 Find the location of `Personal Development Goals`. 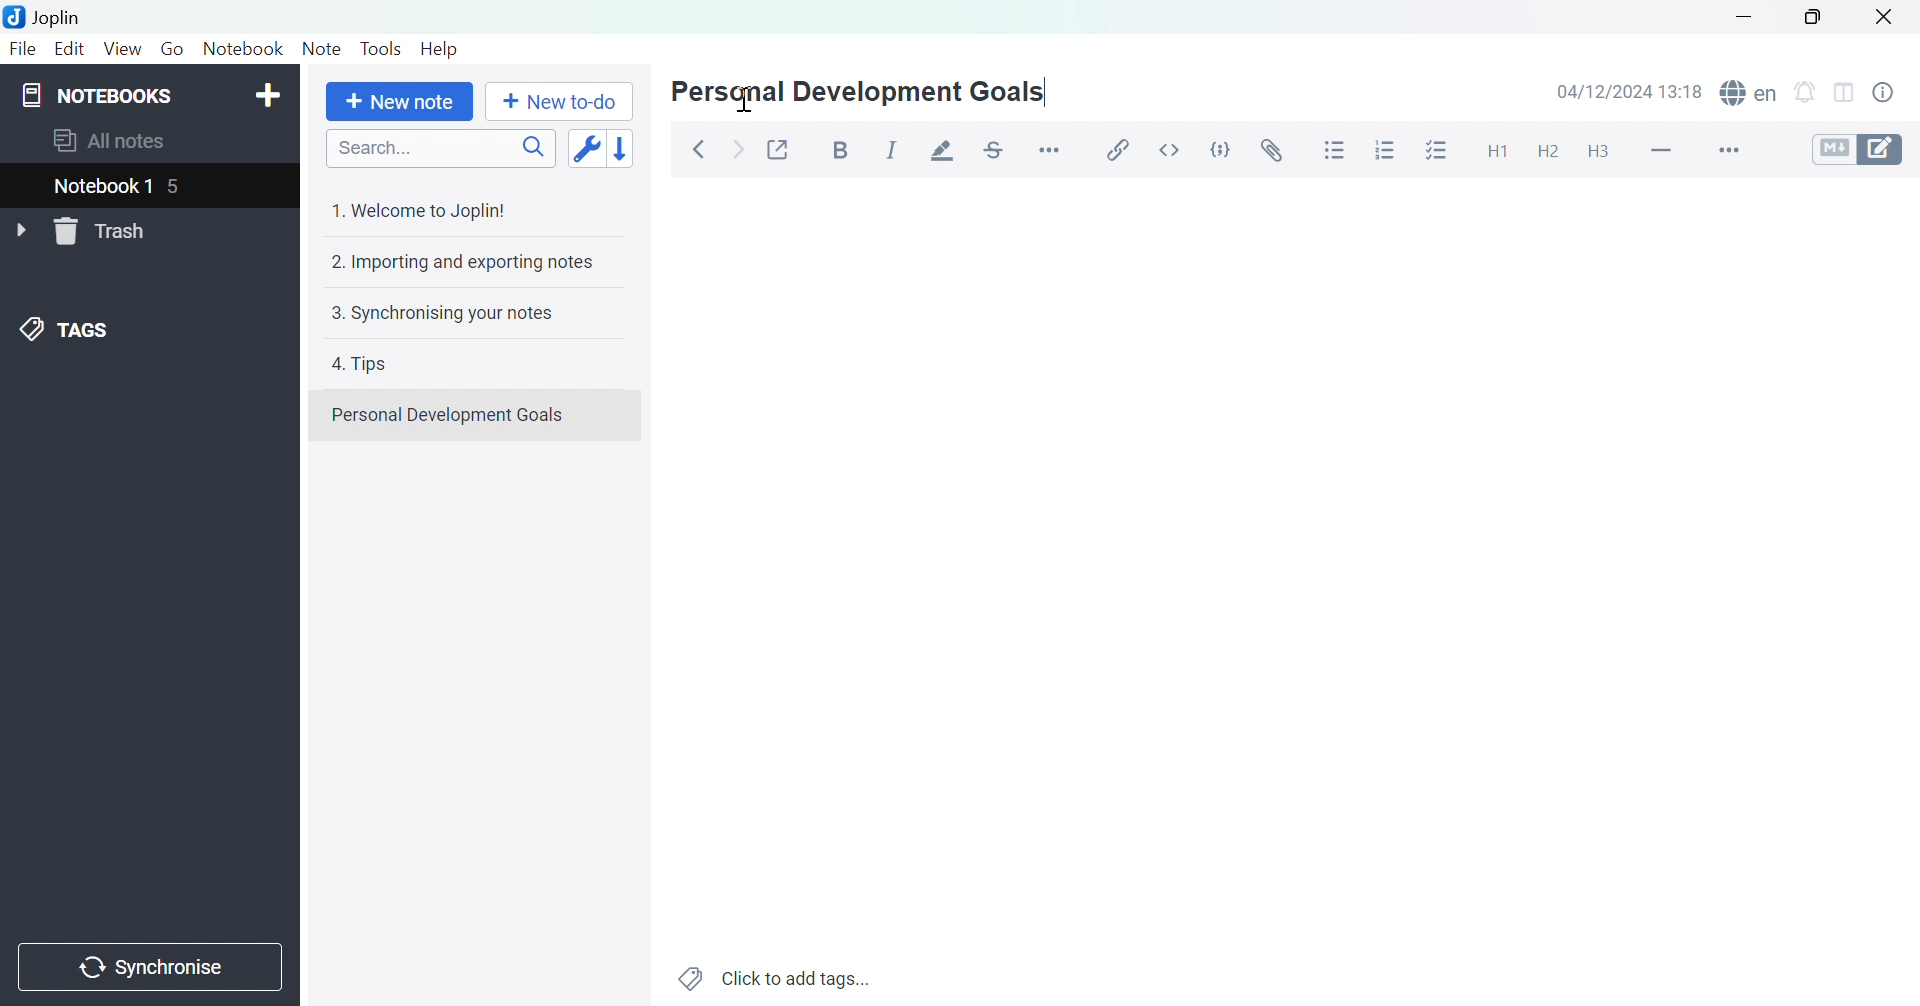

Personal Development Goals is located at coordinates (448, 415).